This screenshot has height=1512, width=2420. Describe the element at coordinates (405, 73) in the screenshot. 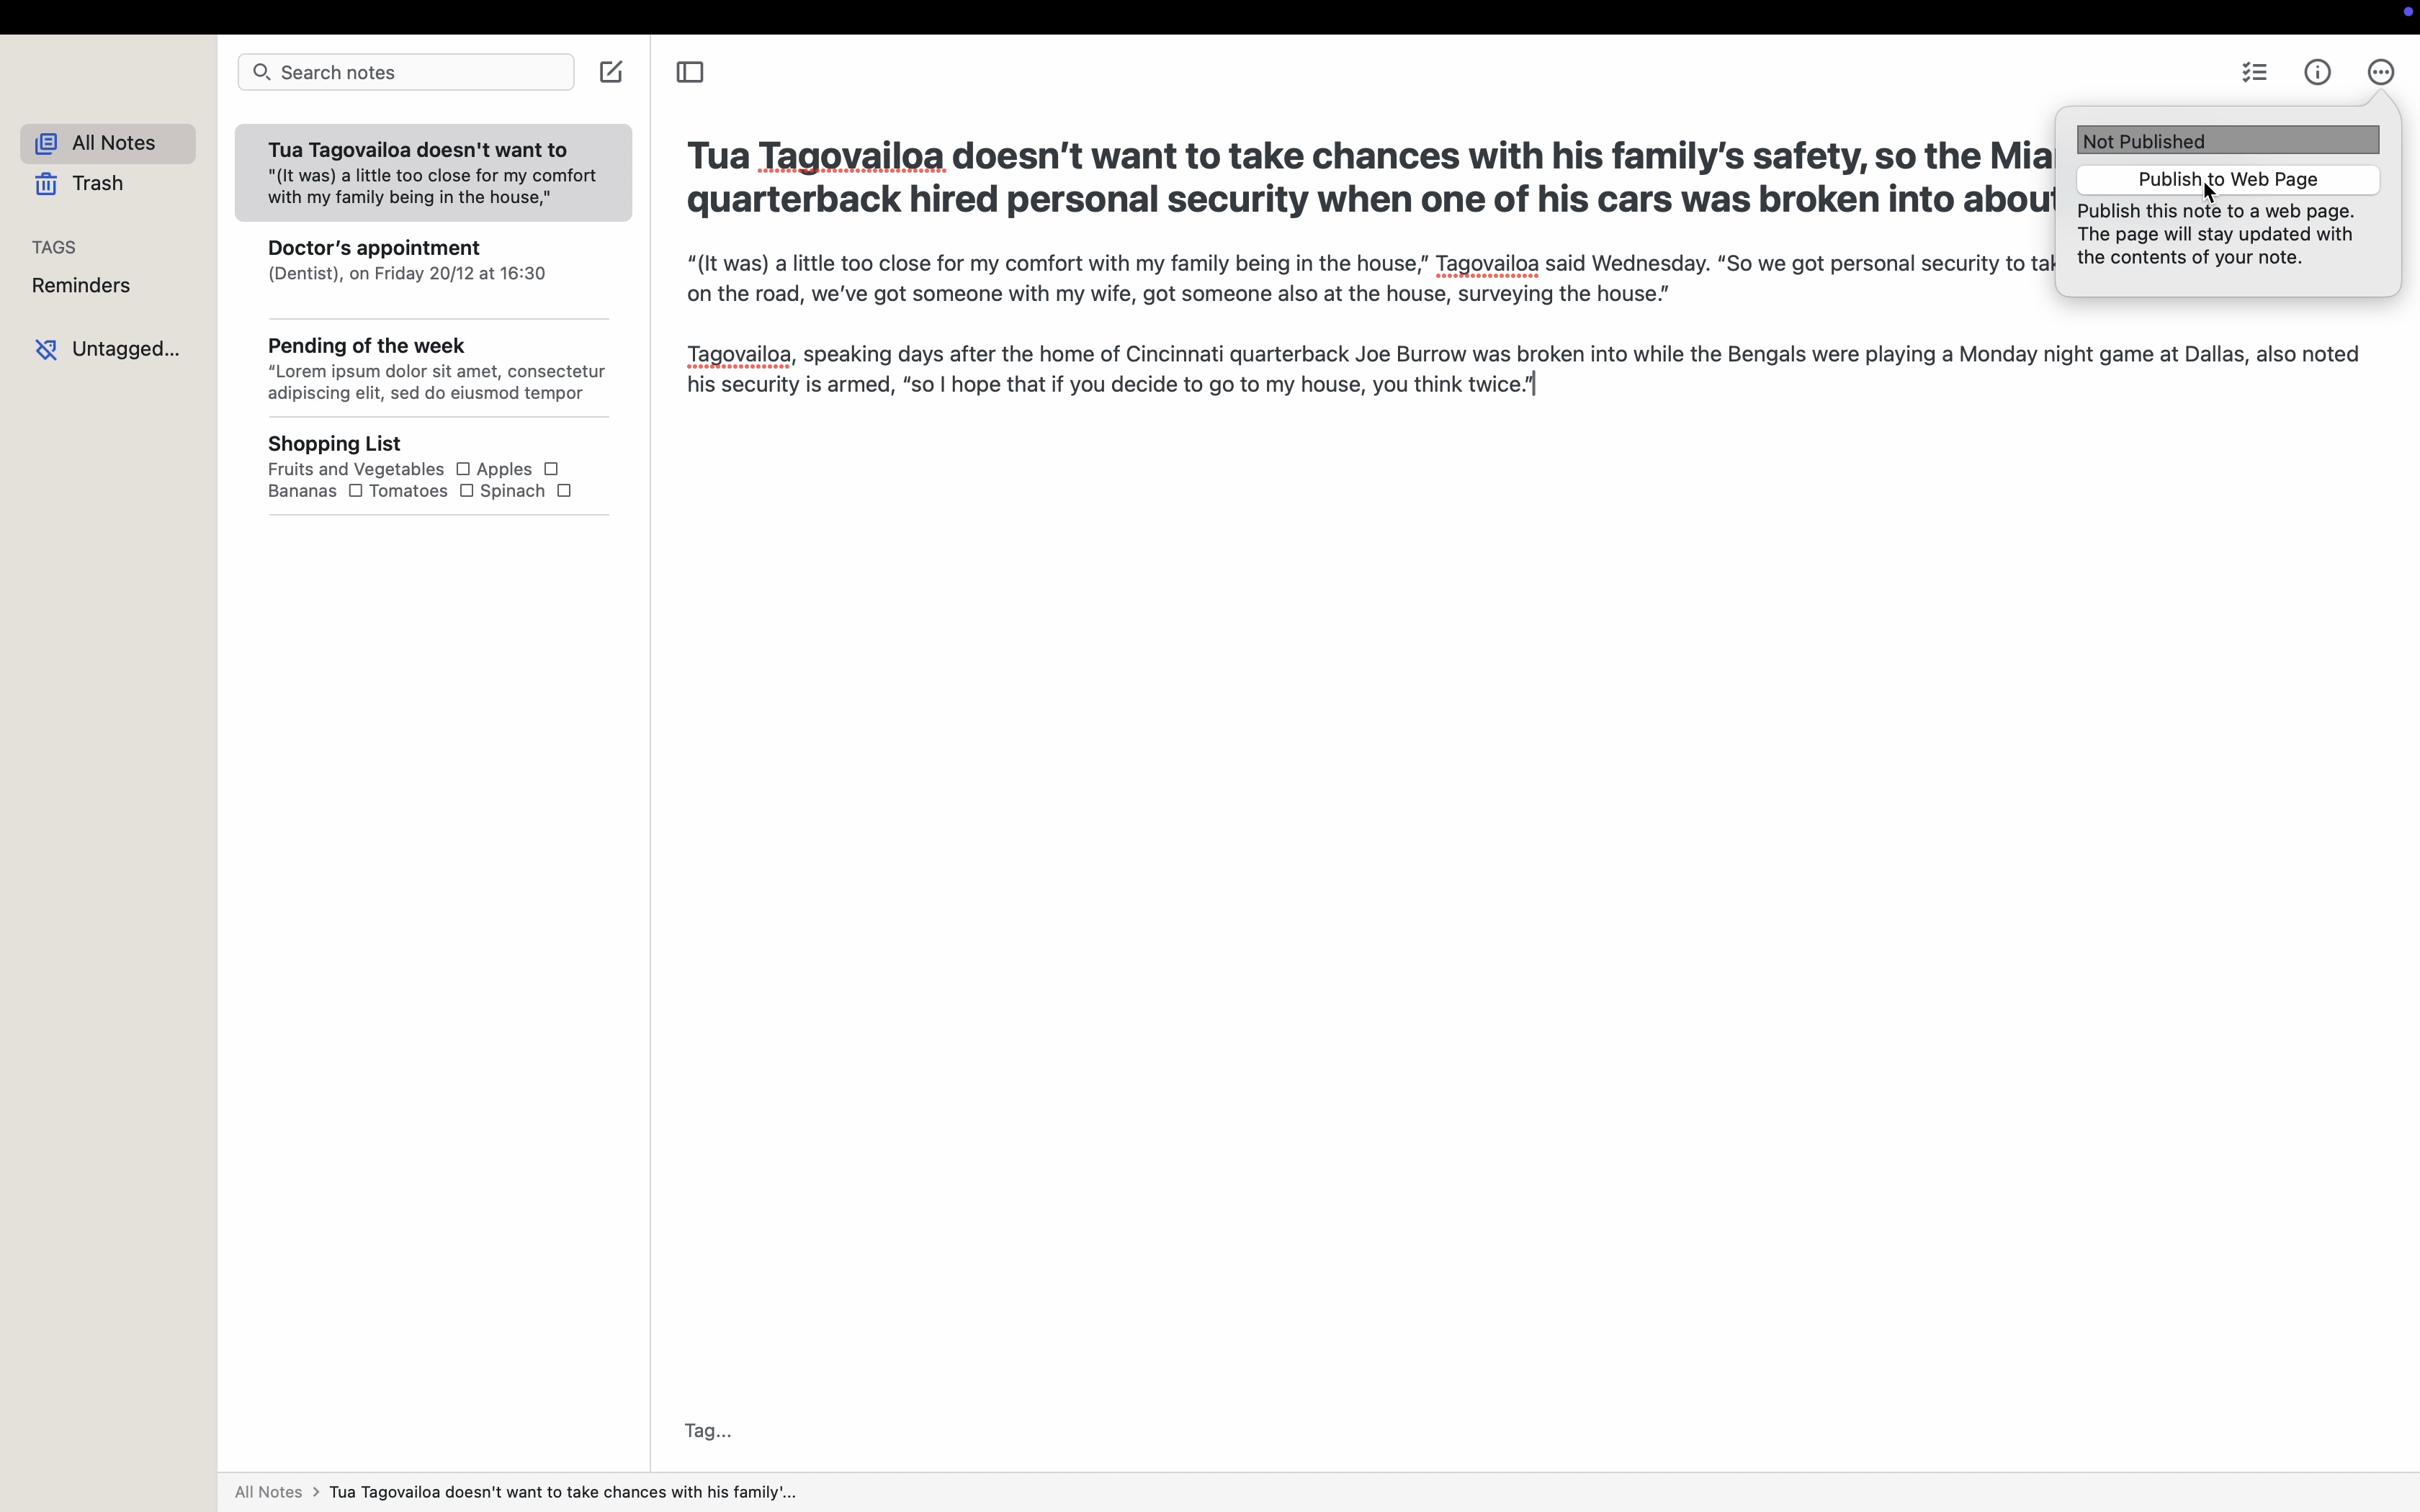

I see `search bar` at that location.